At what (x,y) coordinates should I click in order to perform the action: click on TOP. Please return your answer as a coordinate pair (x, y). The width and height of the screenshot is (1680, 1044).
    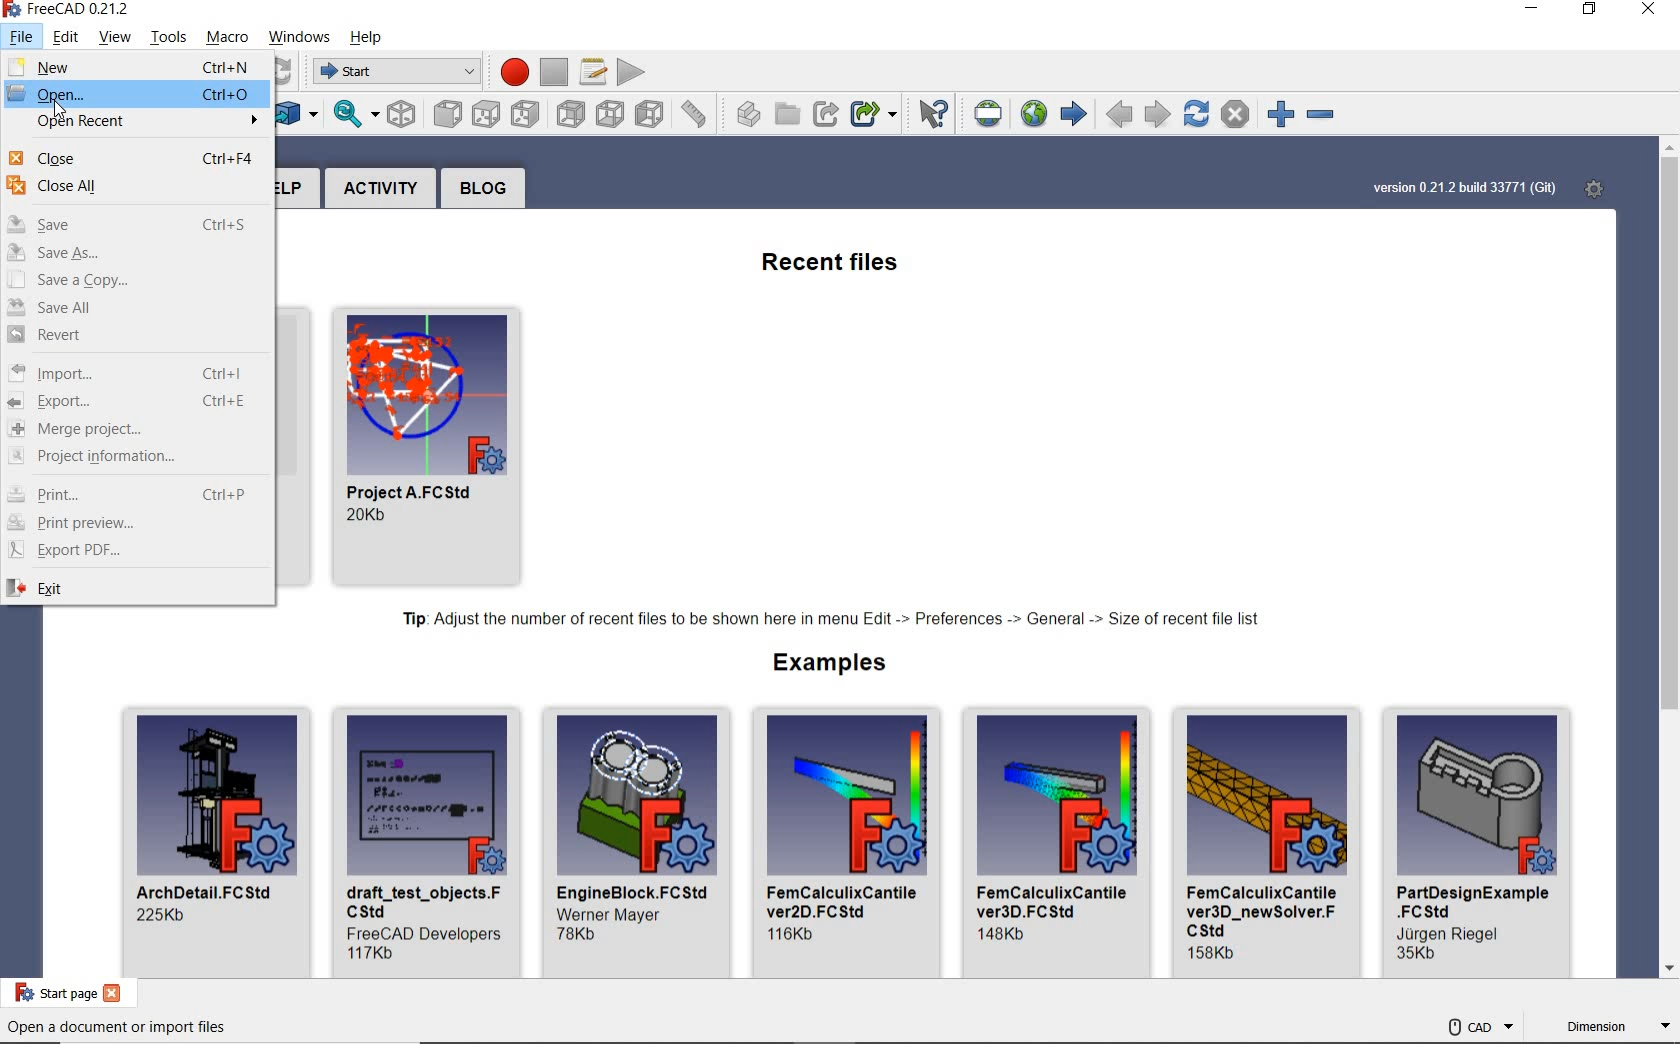
    Looking at the image, I should click on (488, 114).